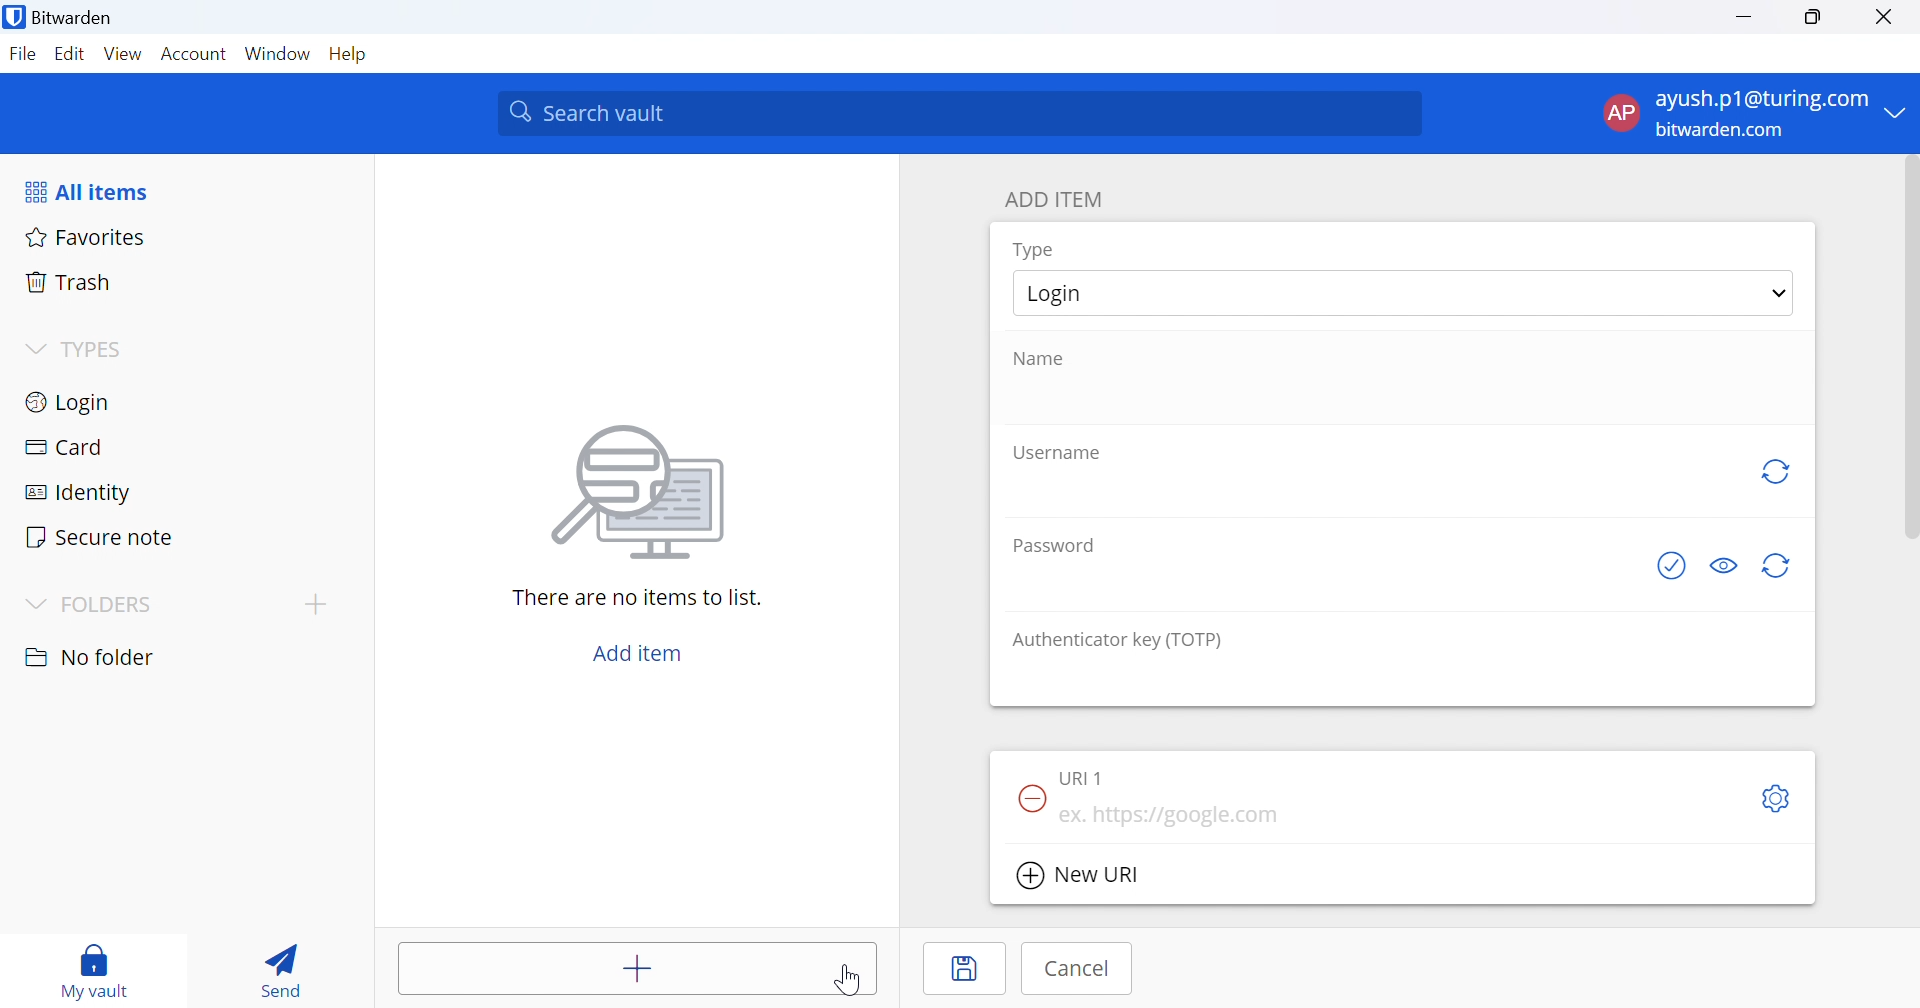 This screenshot has width=1920, height=1008. What do you see at coordinates (92, 189) in the screenshot?
I see `All items` at bounding box center [92, 189].